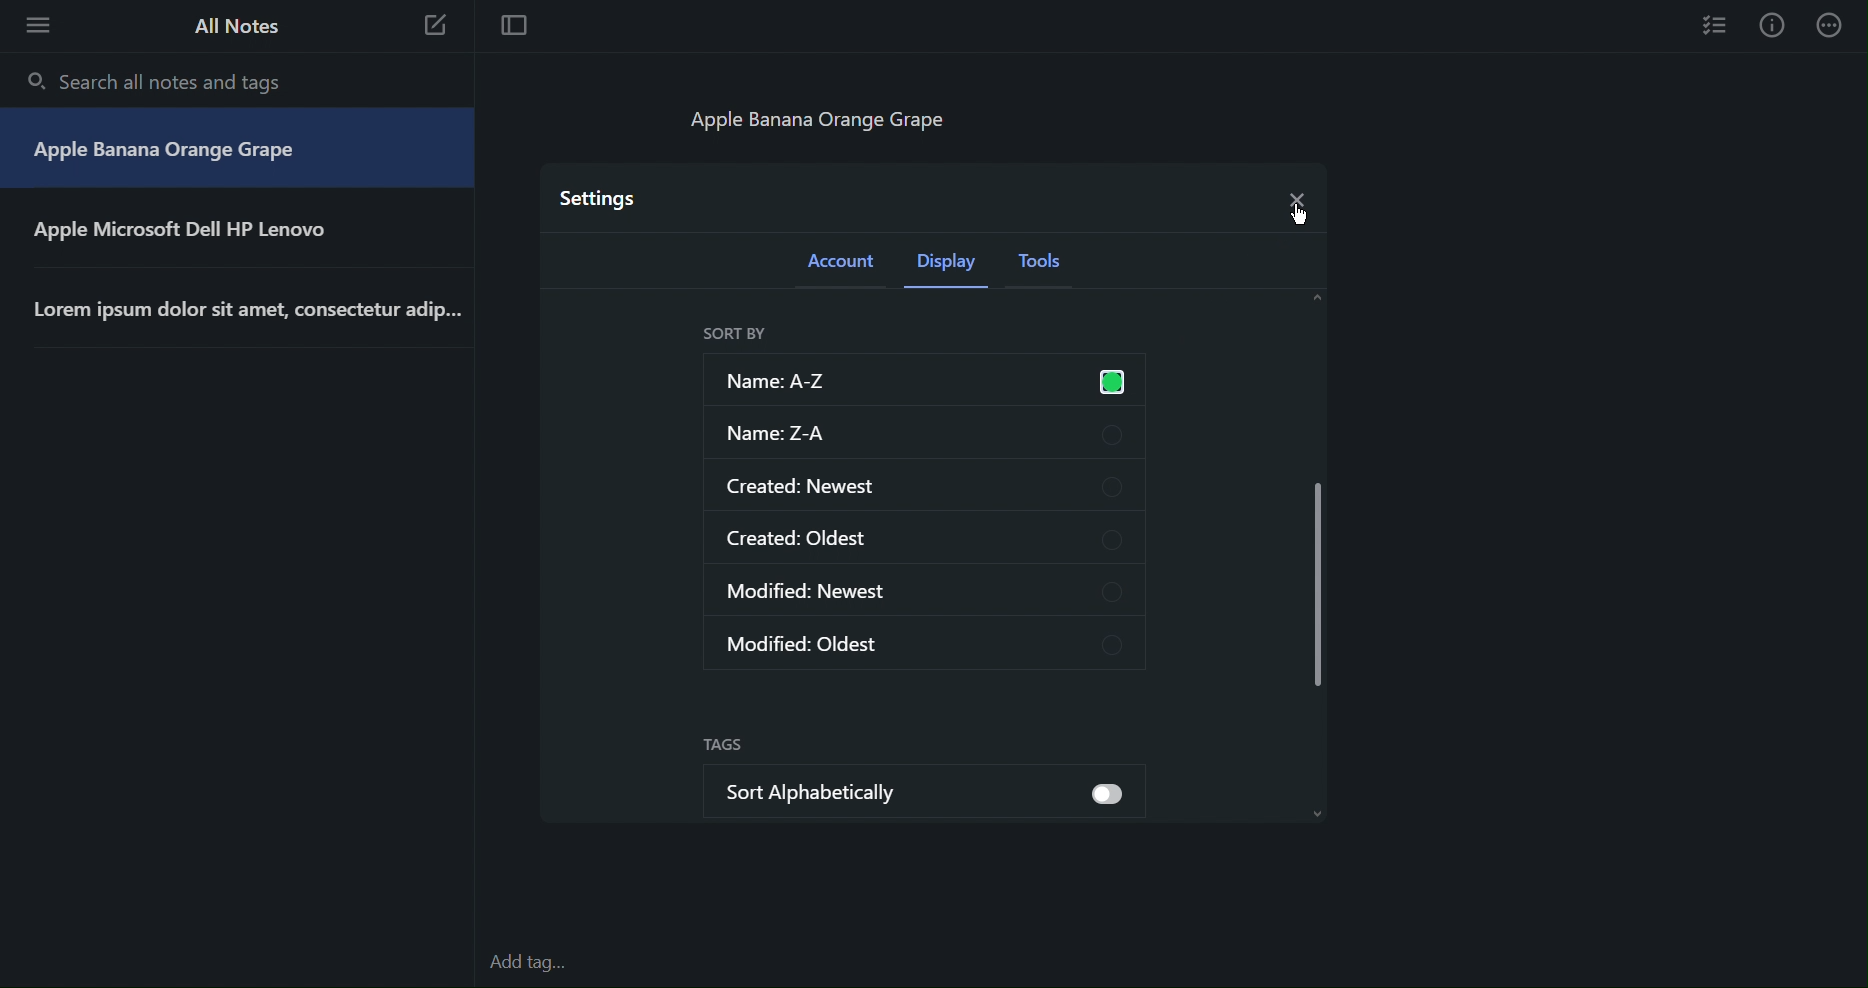  Describe the element at coordinates (951, 267) in the screenshot. I see `Display` at that location.